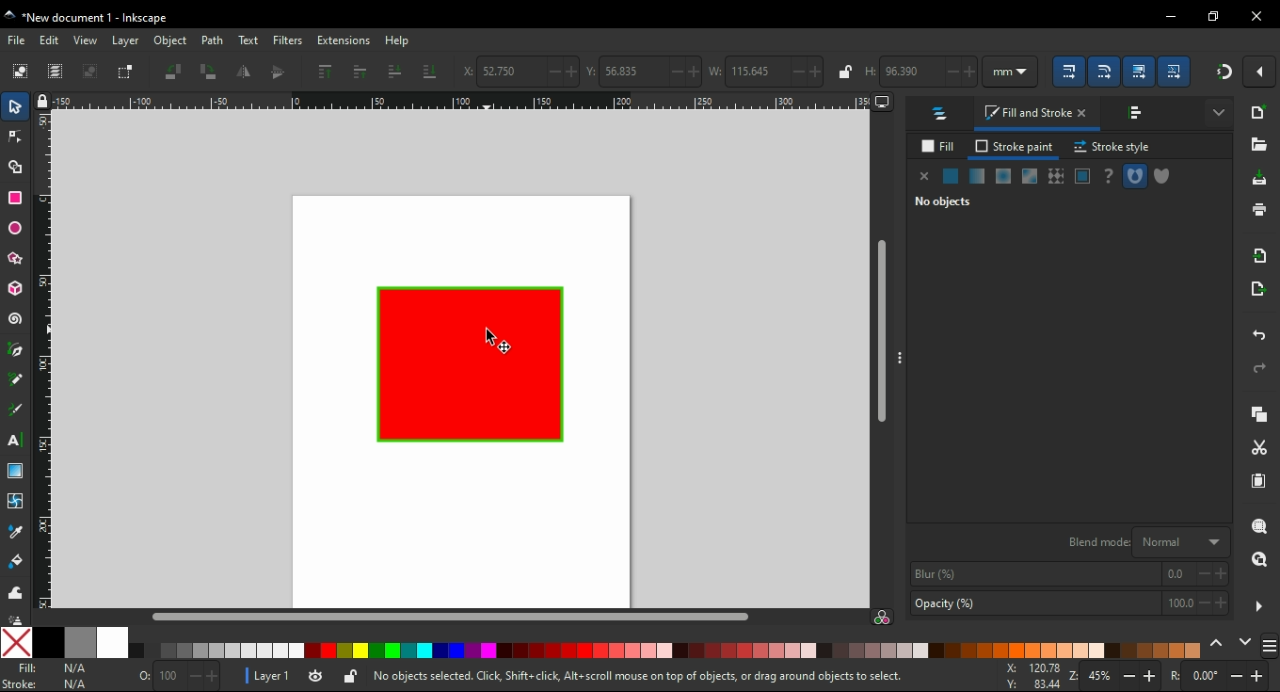 This screenshot has height=692, width=1280. Describe the element at coordinates (1137, 114) in the screenshot. I see `align and distribute` at that location.